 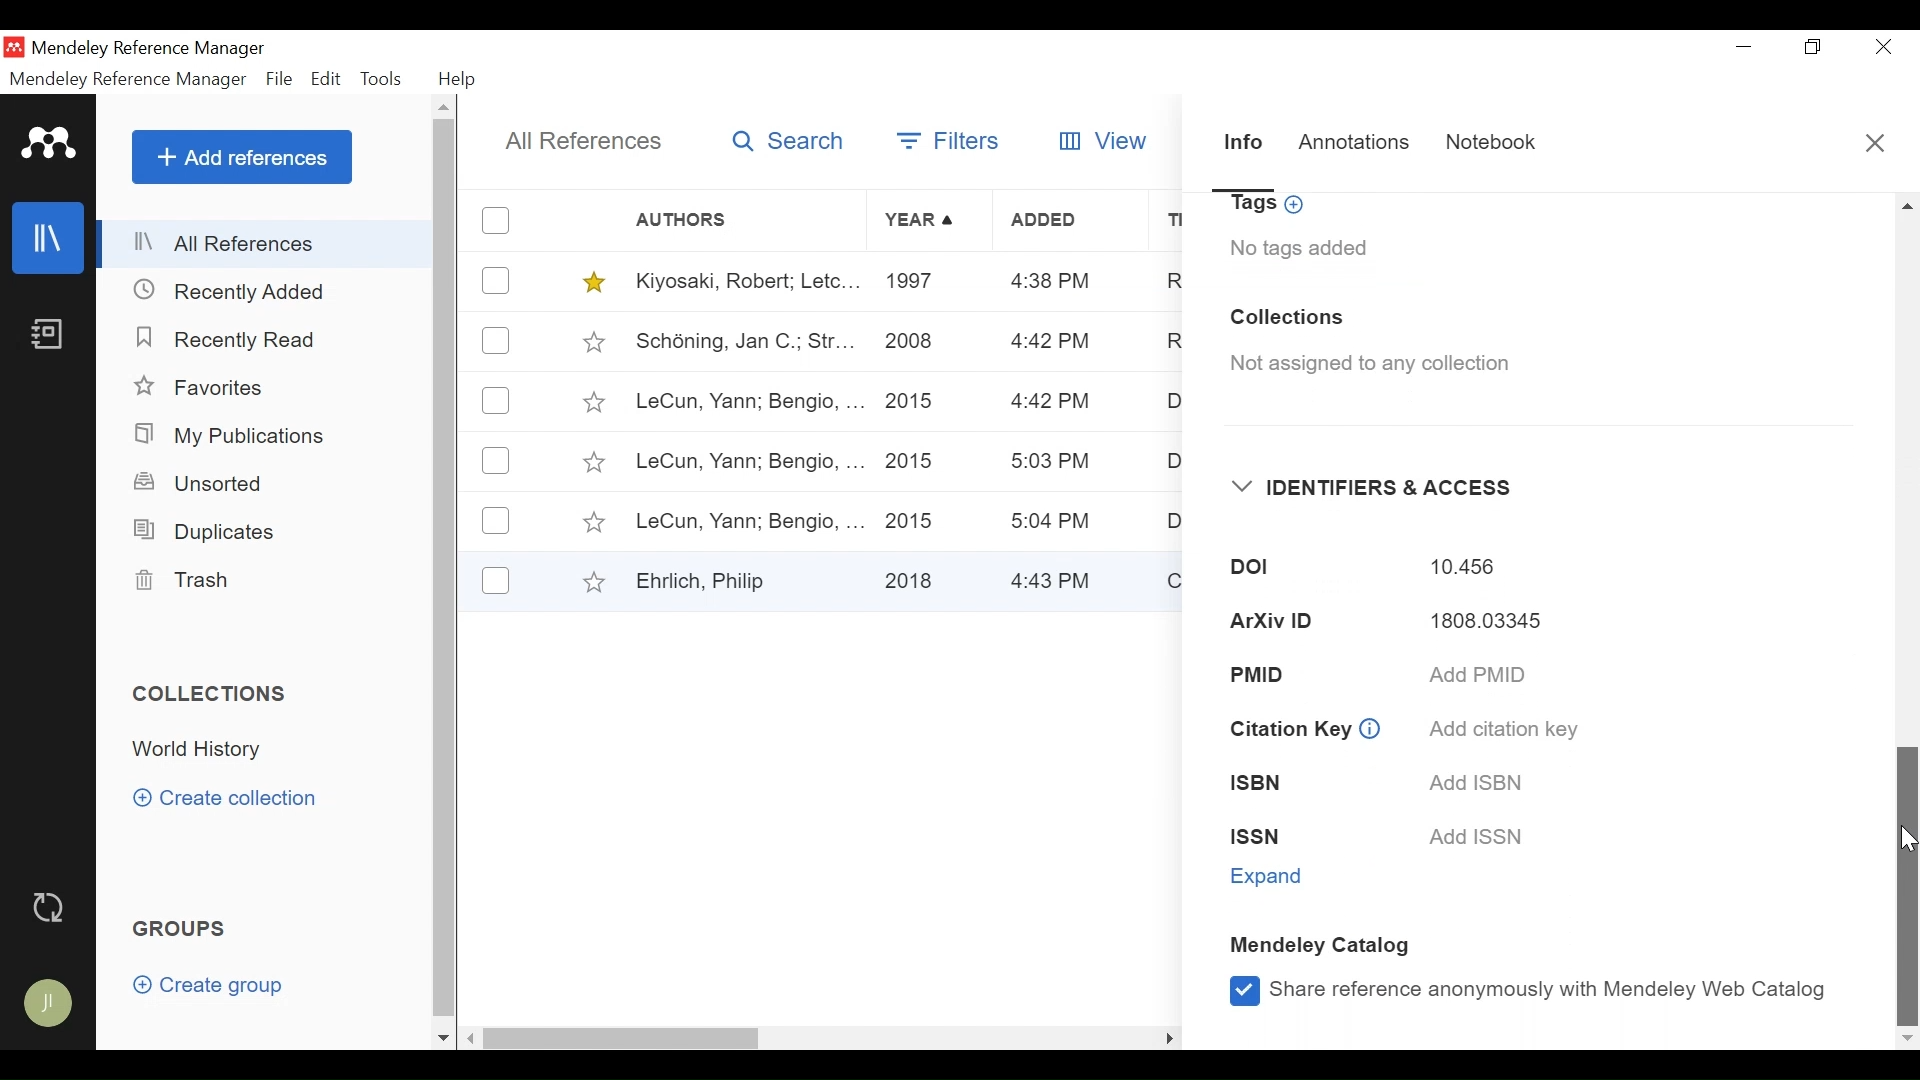 I want to click on Close, so click(x=1875, y=142).